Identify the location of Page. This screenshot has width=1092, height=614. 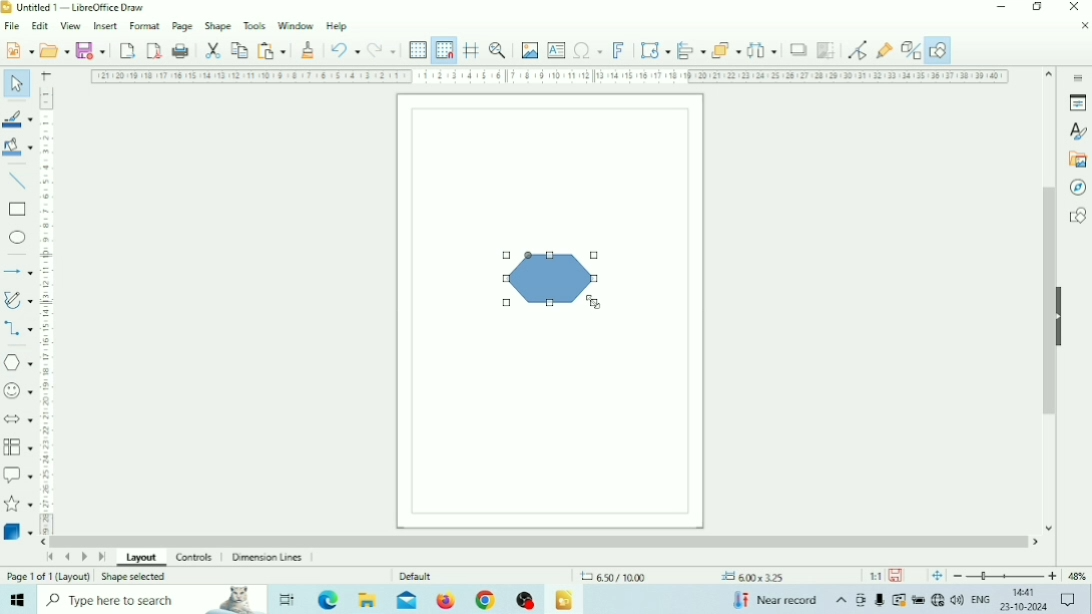
(183, 25).